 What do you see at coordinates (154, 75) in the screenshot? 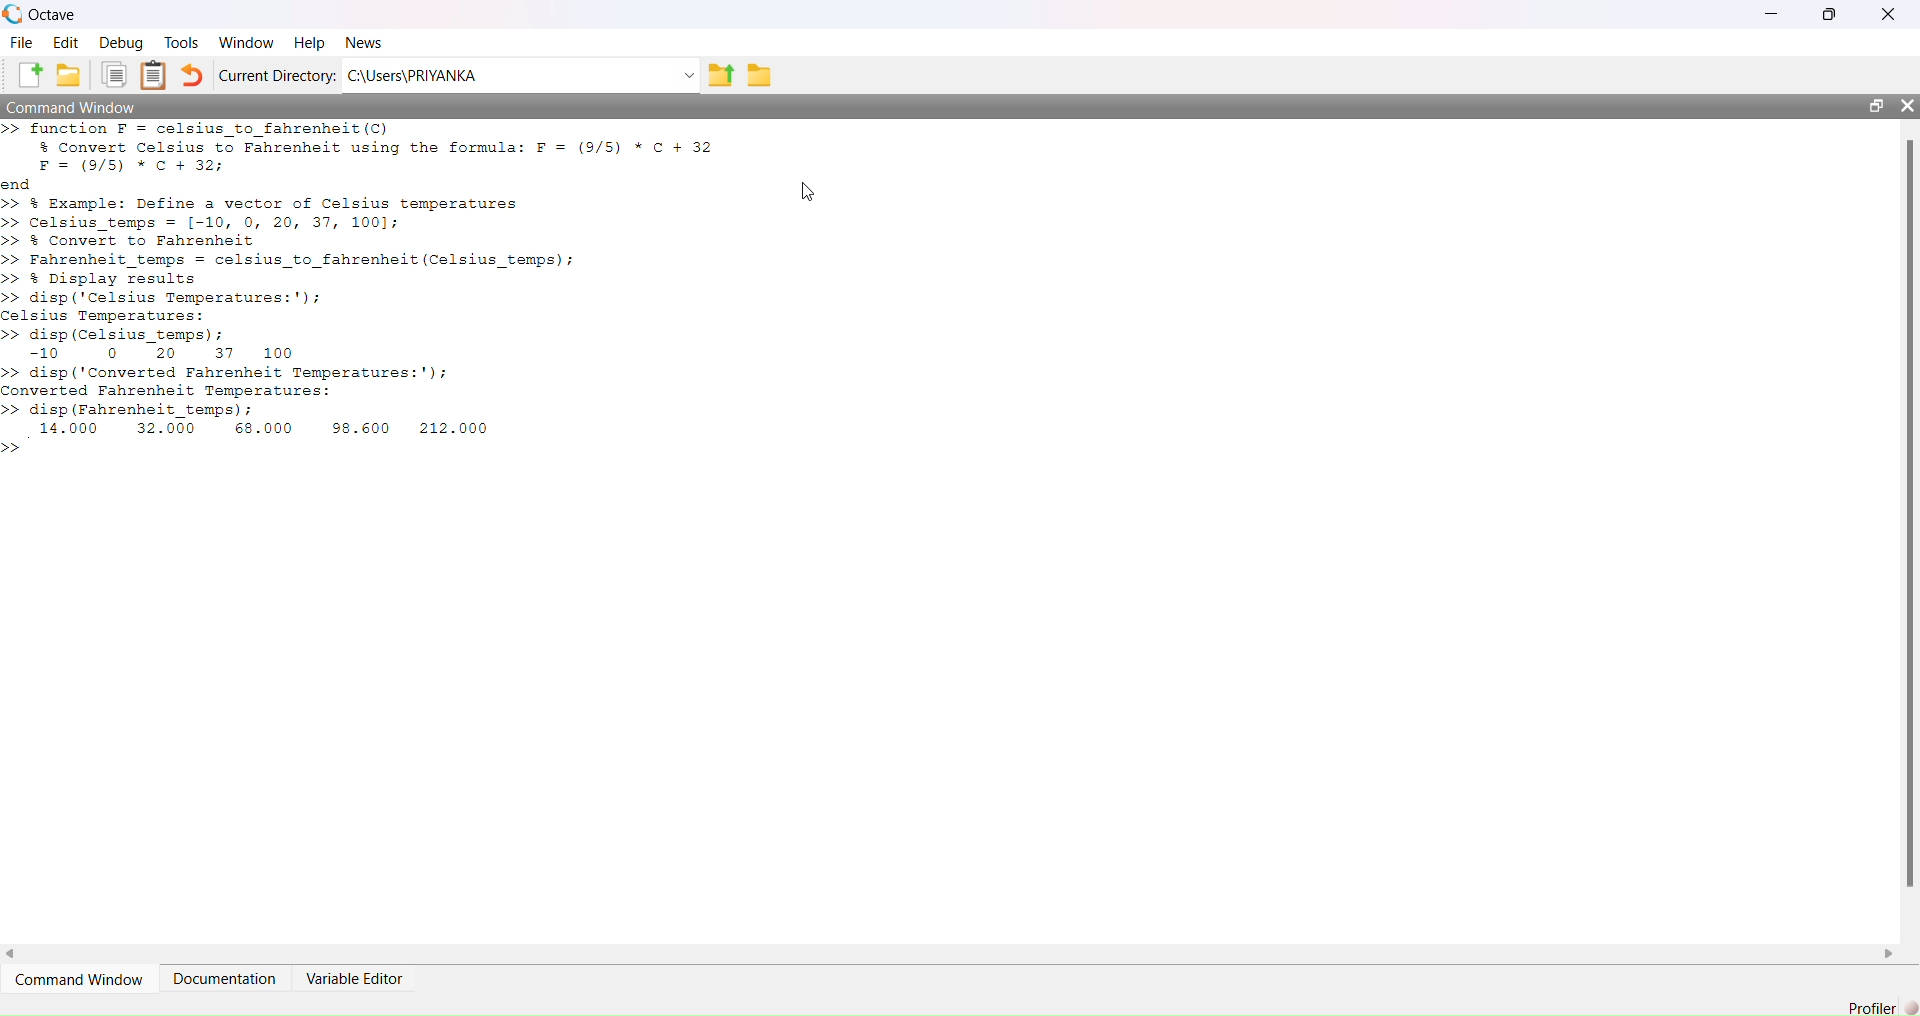
I see `Paste` at bounding box center [154, 75].